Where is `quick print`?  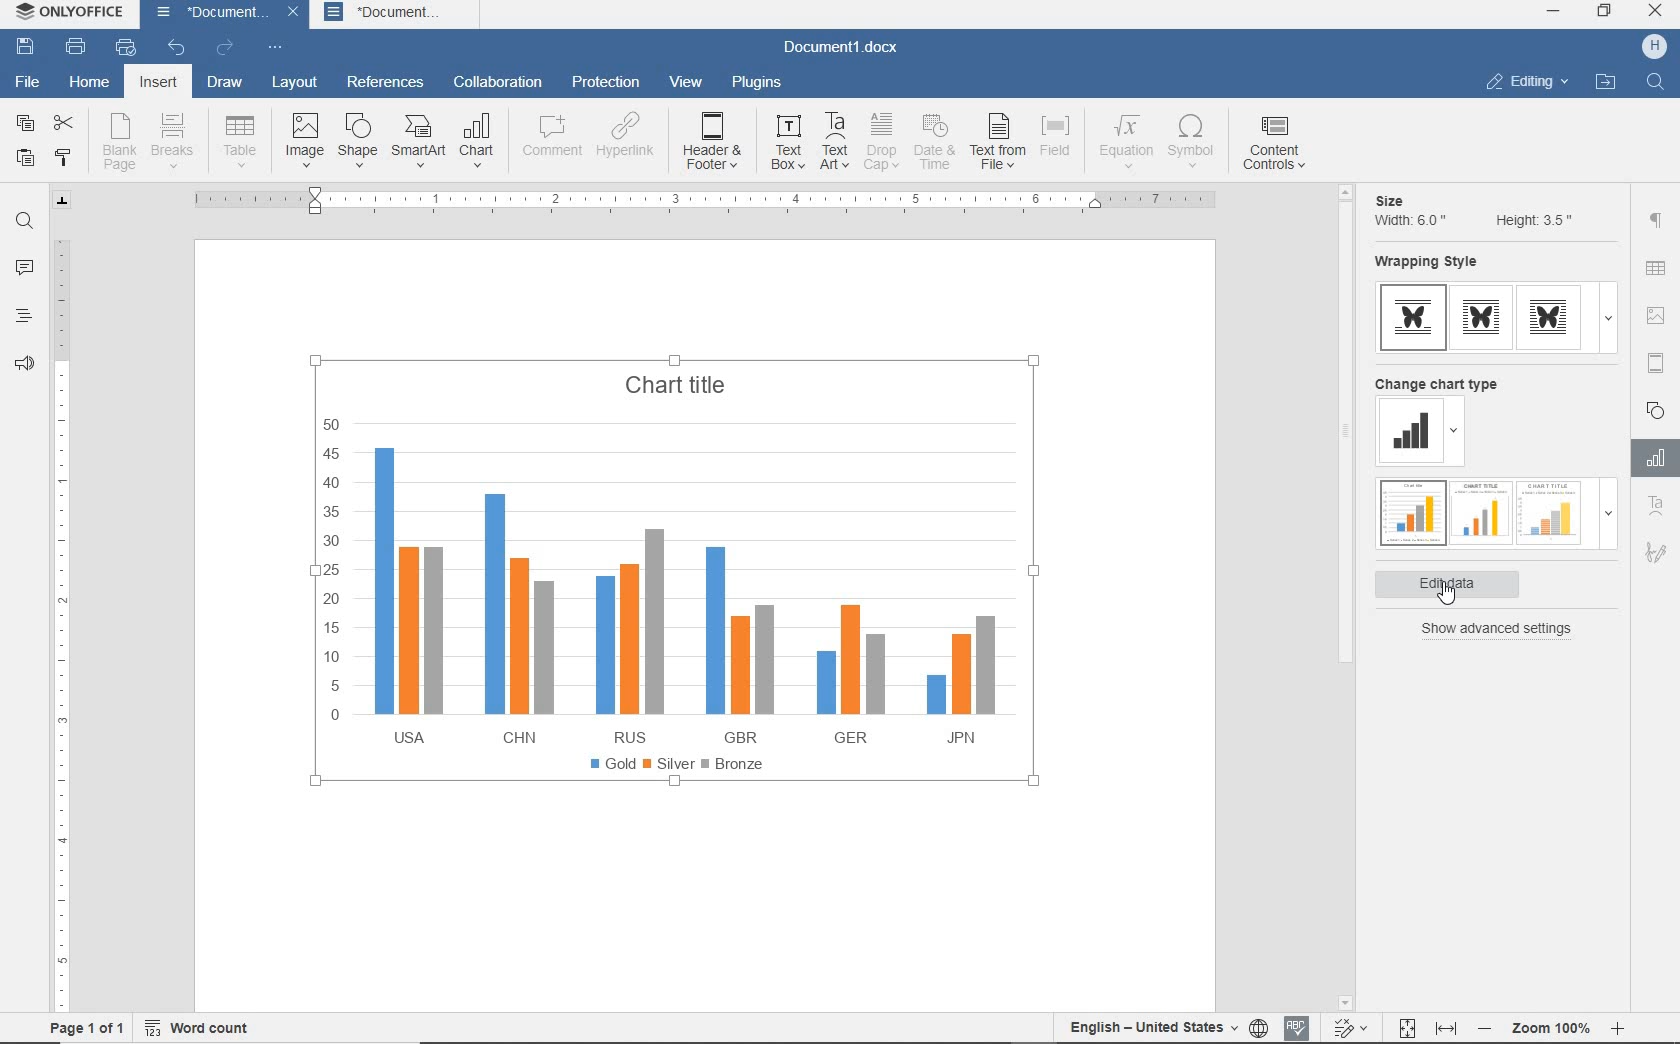
quick print is located at coordinates (124, 48).